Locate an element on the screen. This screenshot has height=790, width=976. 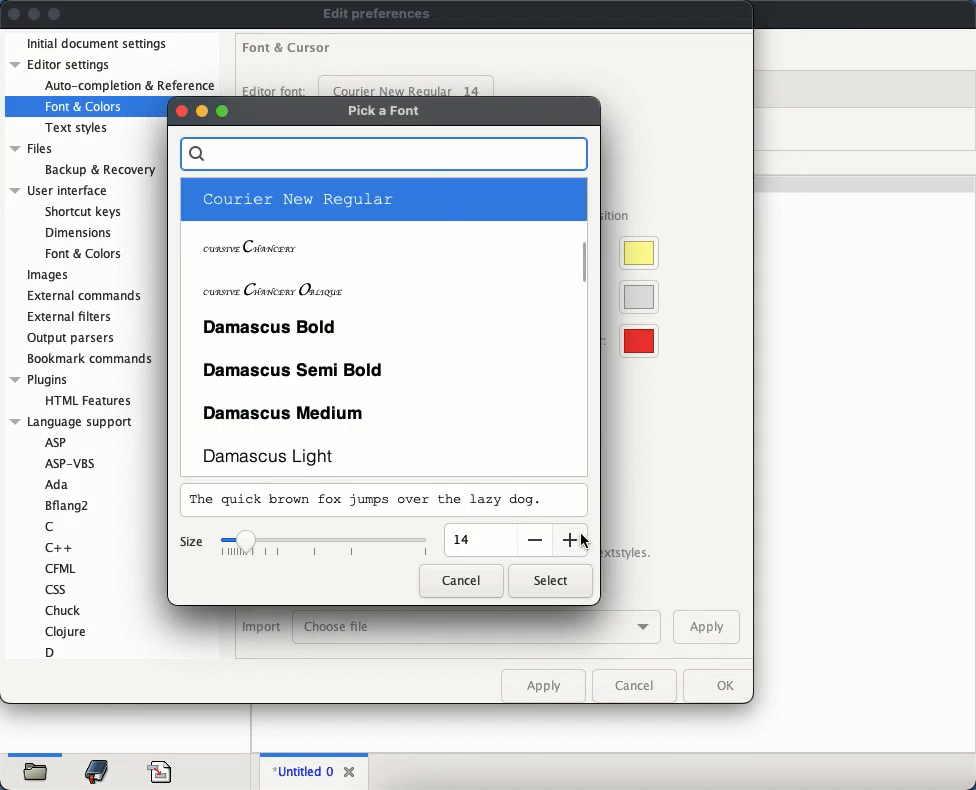
The Quick Brown Fox jumps over the lazy dog is located at coordinates (370, 501).